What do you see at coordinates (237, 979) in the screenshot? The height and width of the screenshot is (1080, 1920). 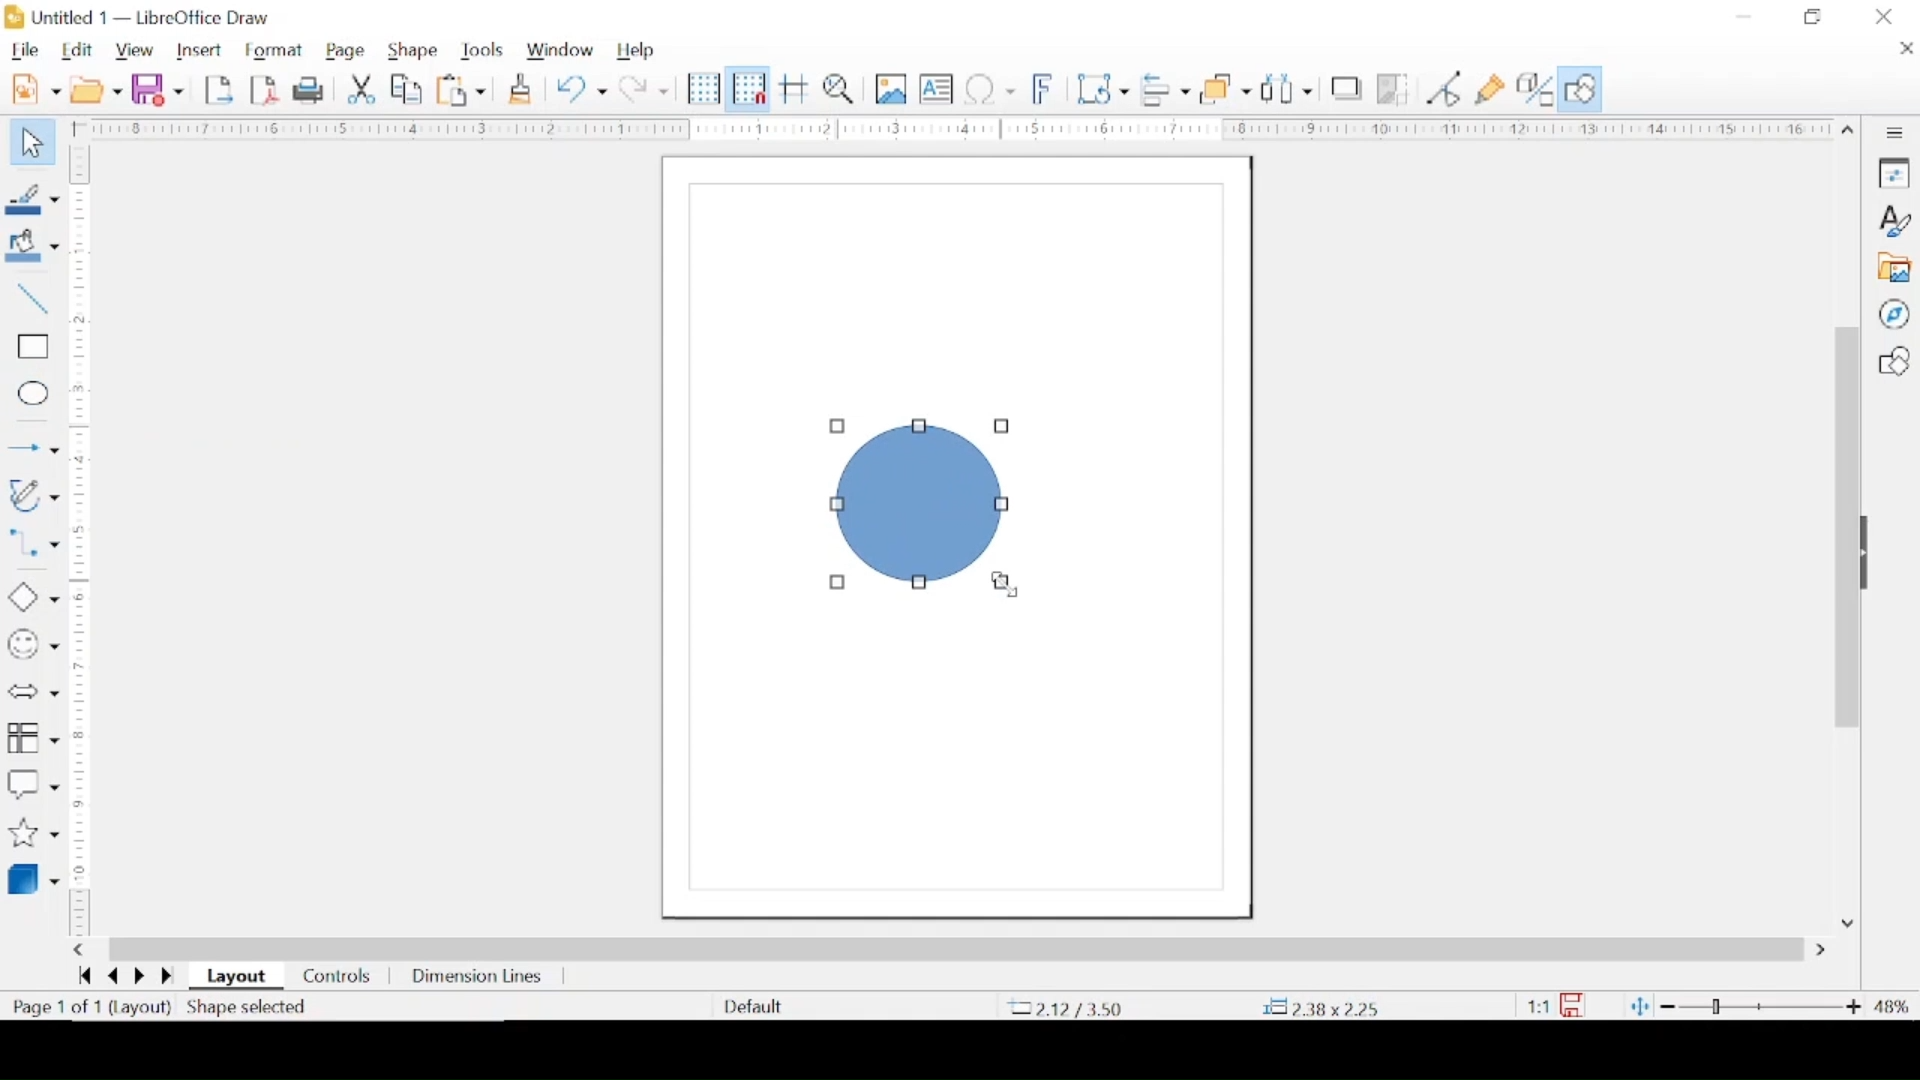 I see `layout` at bounding box center [237, 979].